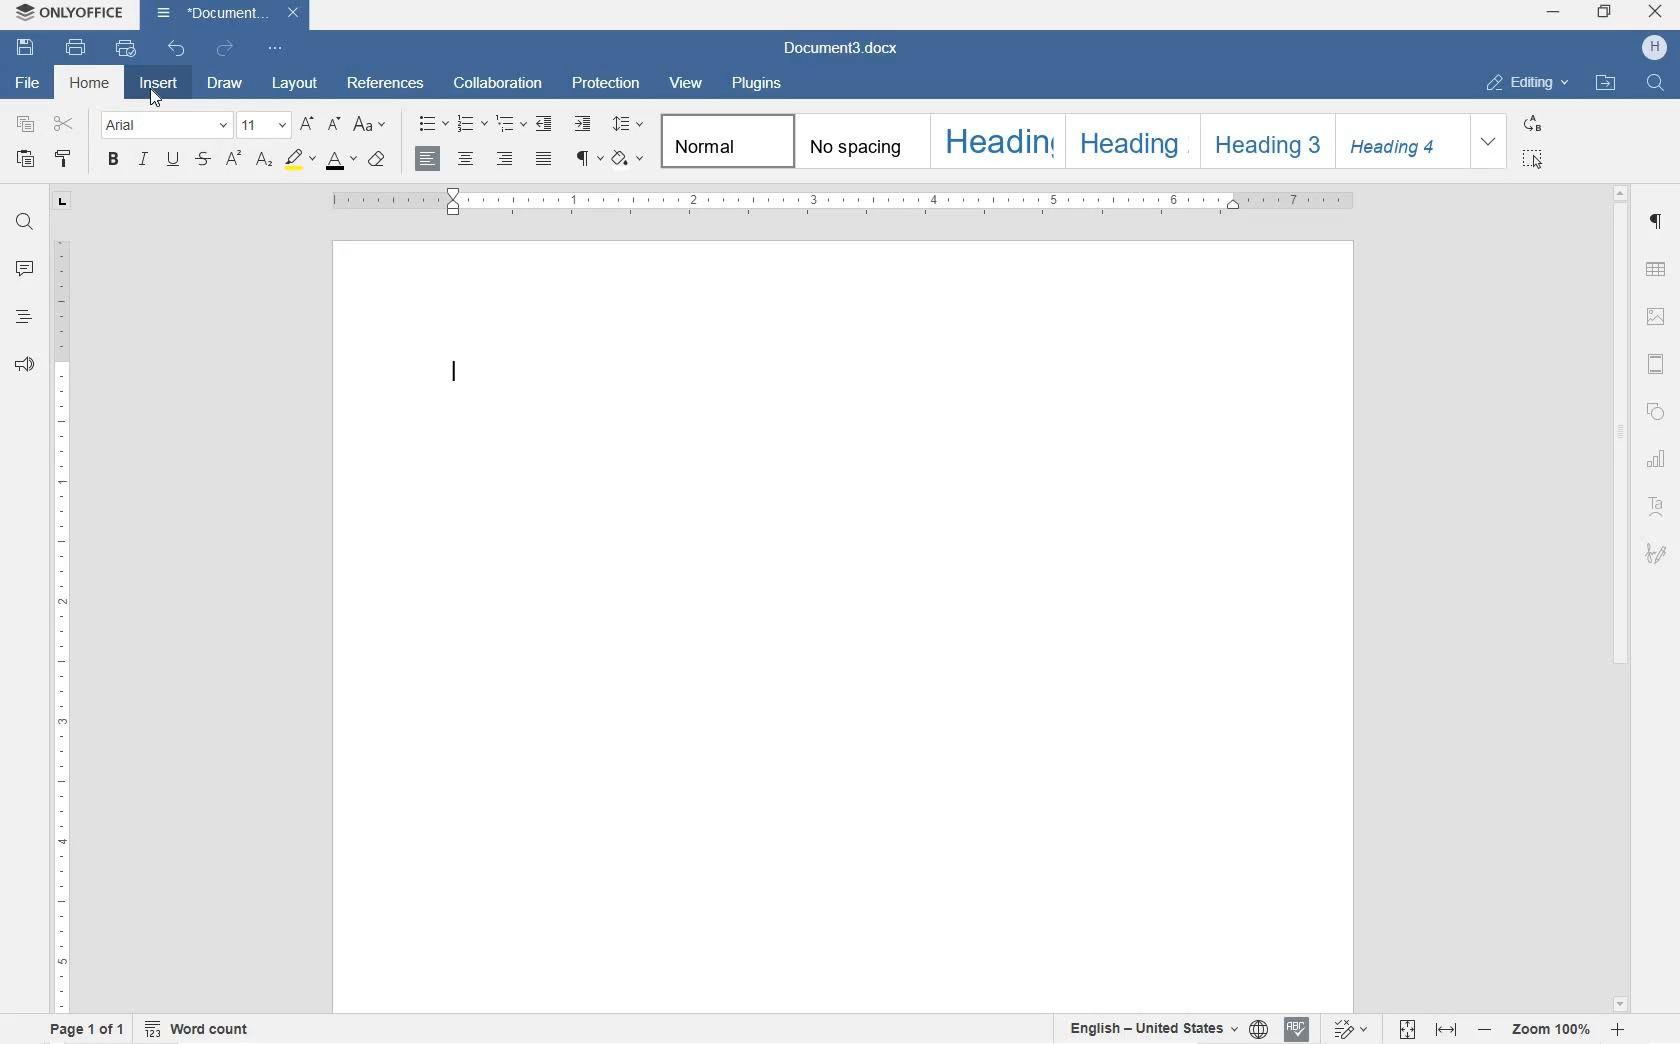 This screenshot has height=1044, width=1680. I want to click on CURSOR, so click(158, 99).